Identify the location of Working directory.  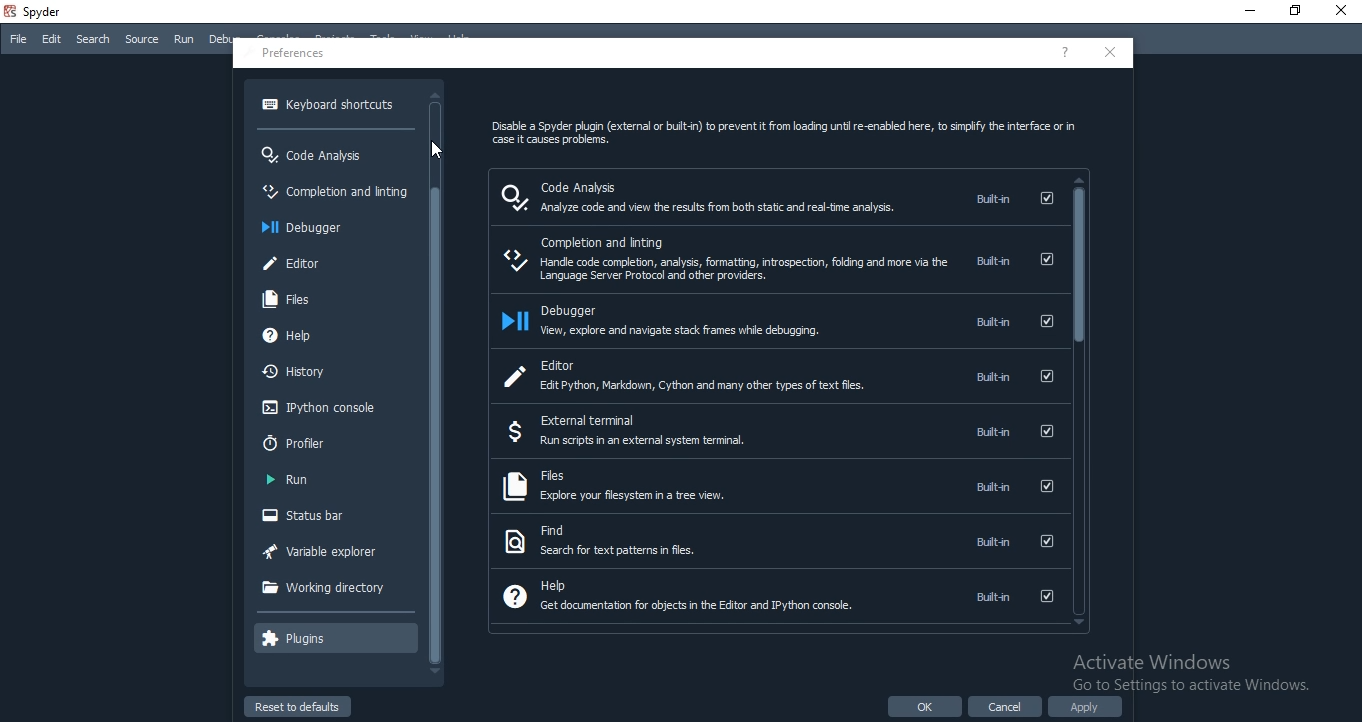
(323, 586).